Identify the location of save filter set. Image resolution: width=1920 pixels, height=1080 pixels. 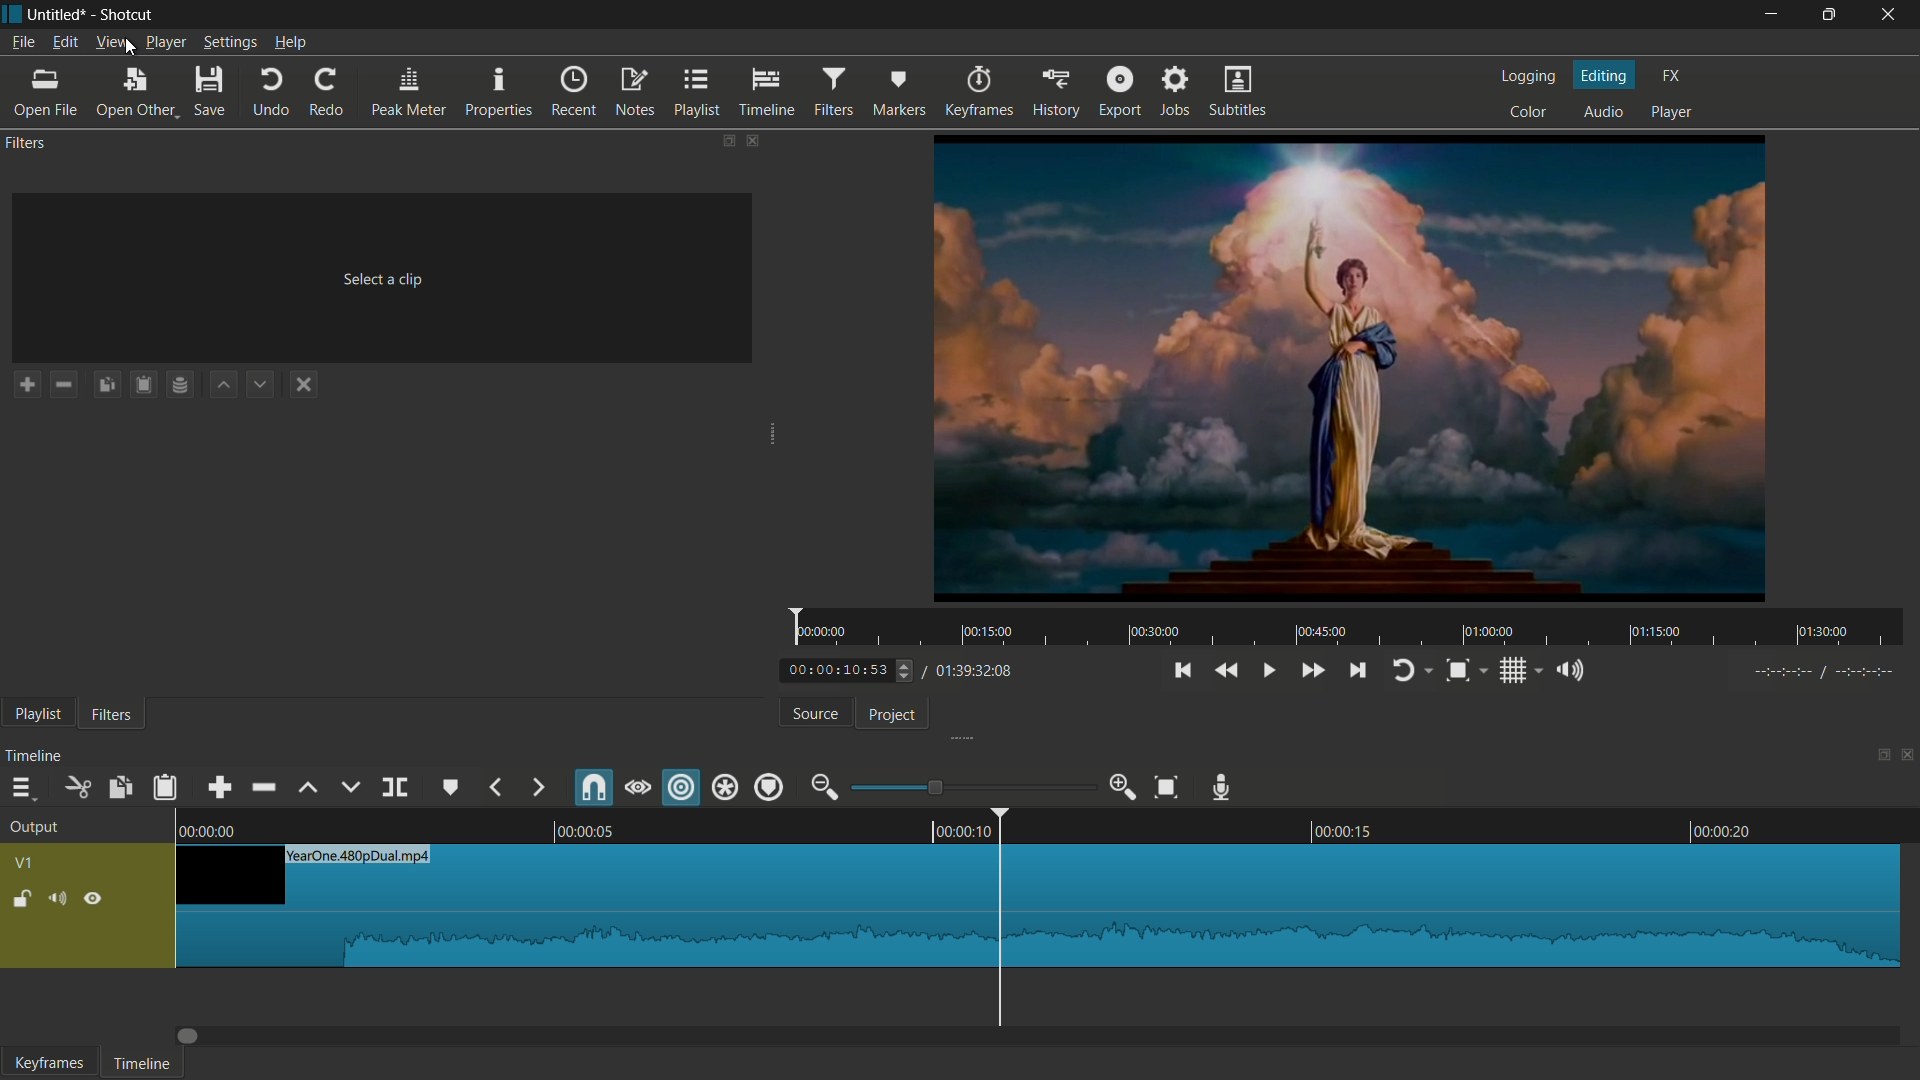
(182, 384).